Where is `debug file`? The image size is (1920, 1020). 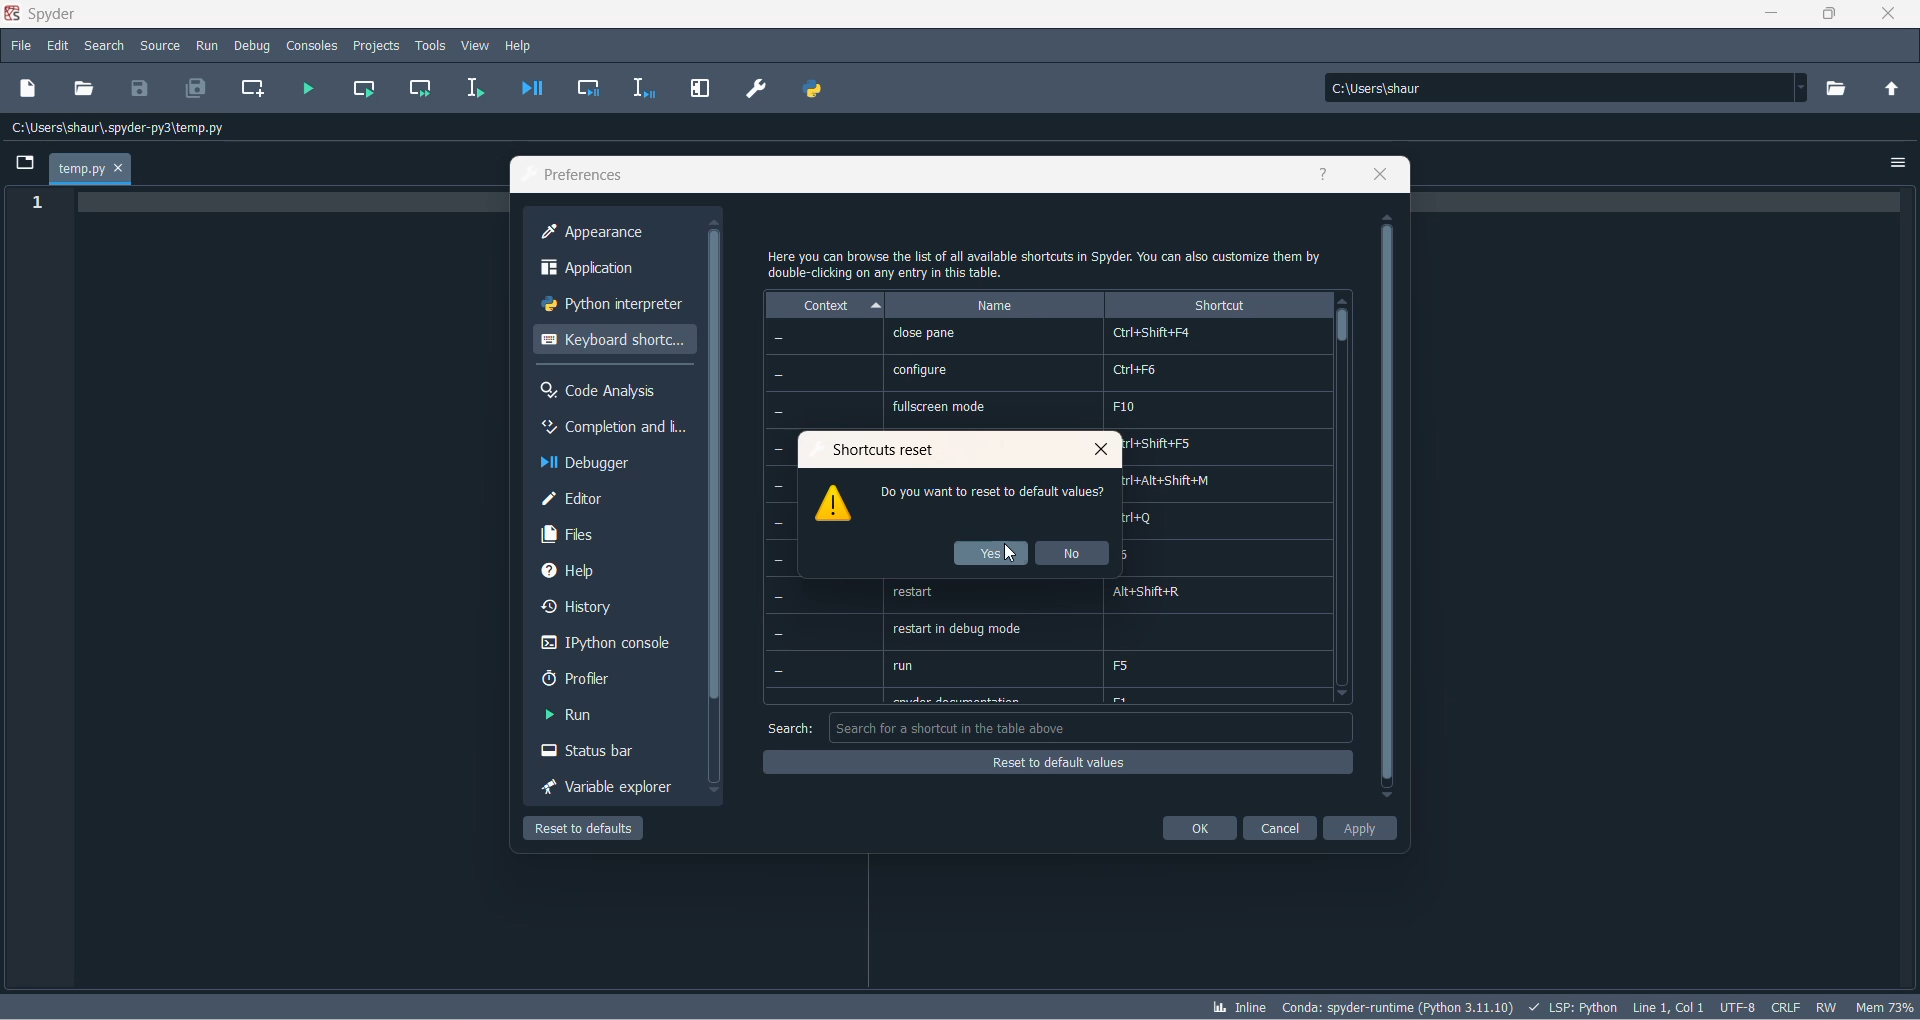 debug file is located at coordinates (533, 90).